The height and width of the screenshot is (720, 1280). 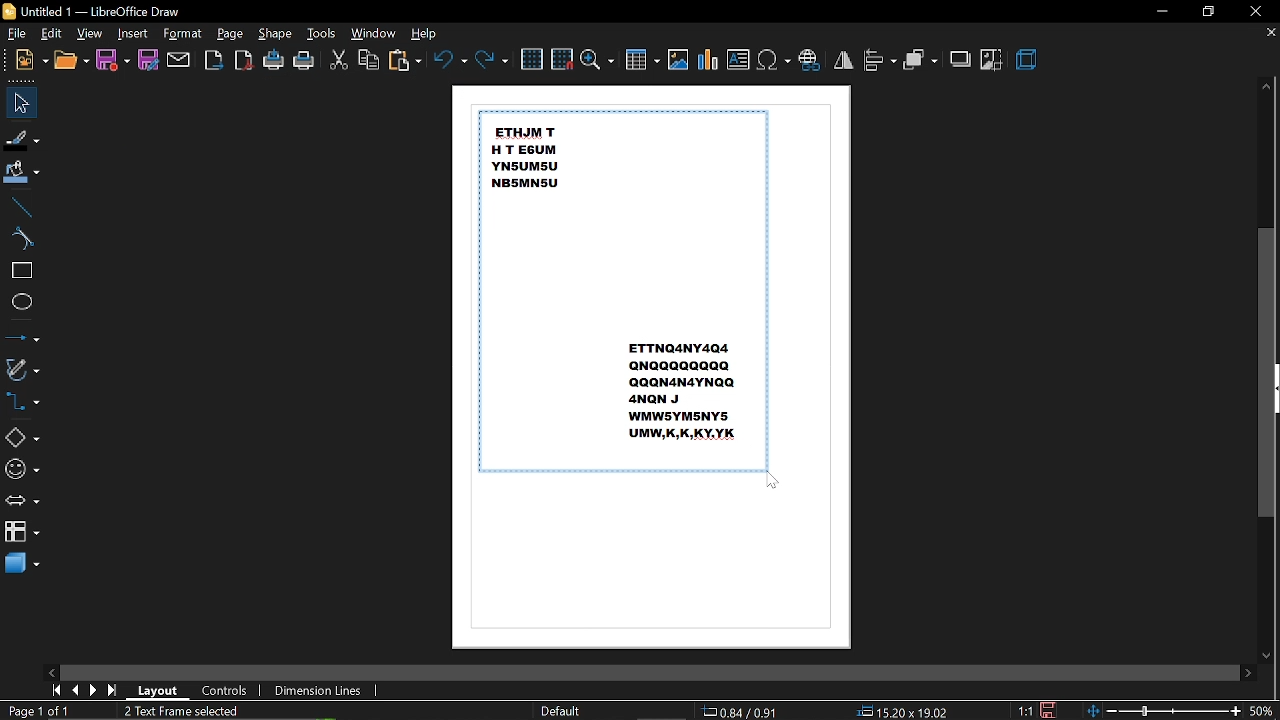 What do you see at coordinates (115, 690) in the screenshot?
I see `go to last page` at bounding box center [115, 690].